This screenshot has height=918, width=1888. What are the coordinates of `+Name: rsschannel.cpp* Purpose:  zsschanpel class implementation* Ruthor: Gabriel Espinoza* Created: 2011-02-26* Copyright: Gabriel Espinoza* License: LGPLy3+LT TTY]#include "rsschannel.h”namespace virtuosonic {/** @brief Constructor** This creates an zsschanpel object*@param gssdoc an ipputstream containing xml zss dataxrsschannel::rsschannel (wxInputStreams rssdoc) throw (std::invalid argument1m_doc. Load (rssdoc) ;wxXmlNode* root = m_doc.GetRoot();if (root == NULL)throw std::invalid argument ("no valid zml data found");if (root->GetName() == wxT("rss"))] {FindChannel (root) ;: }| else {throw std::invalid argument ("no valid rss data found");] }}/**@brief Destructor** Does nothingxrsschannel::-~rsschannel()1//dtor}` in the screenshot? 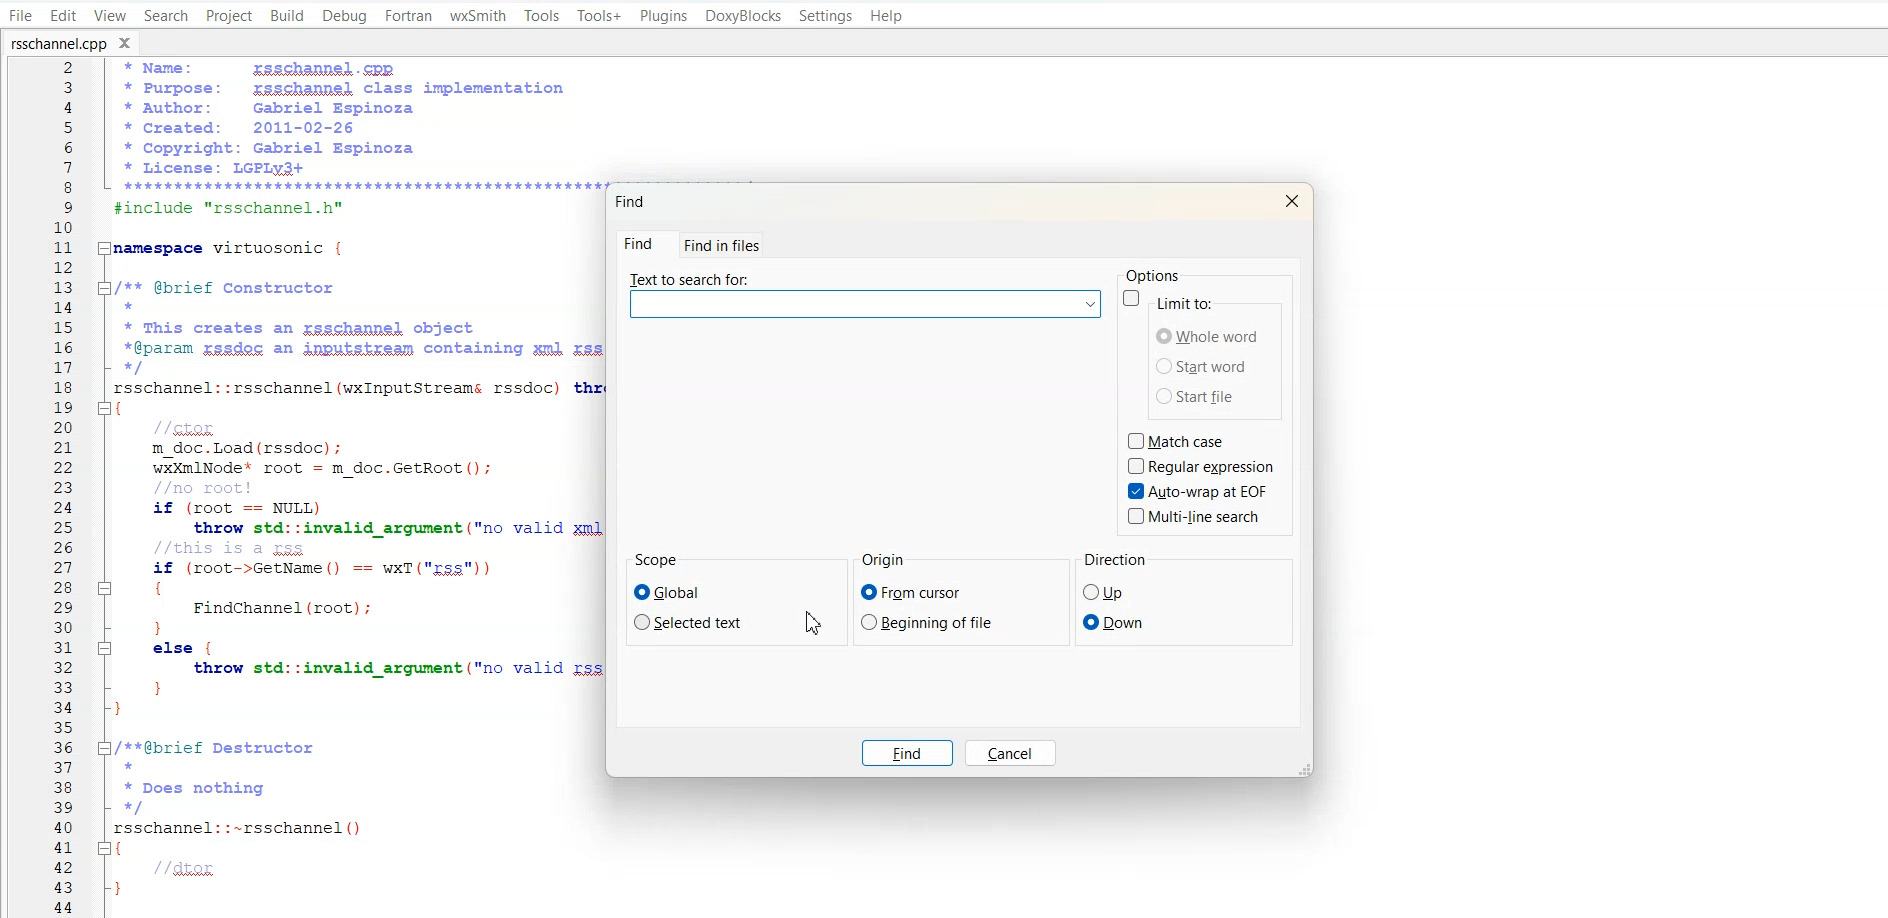 It's located at (363, 483).